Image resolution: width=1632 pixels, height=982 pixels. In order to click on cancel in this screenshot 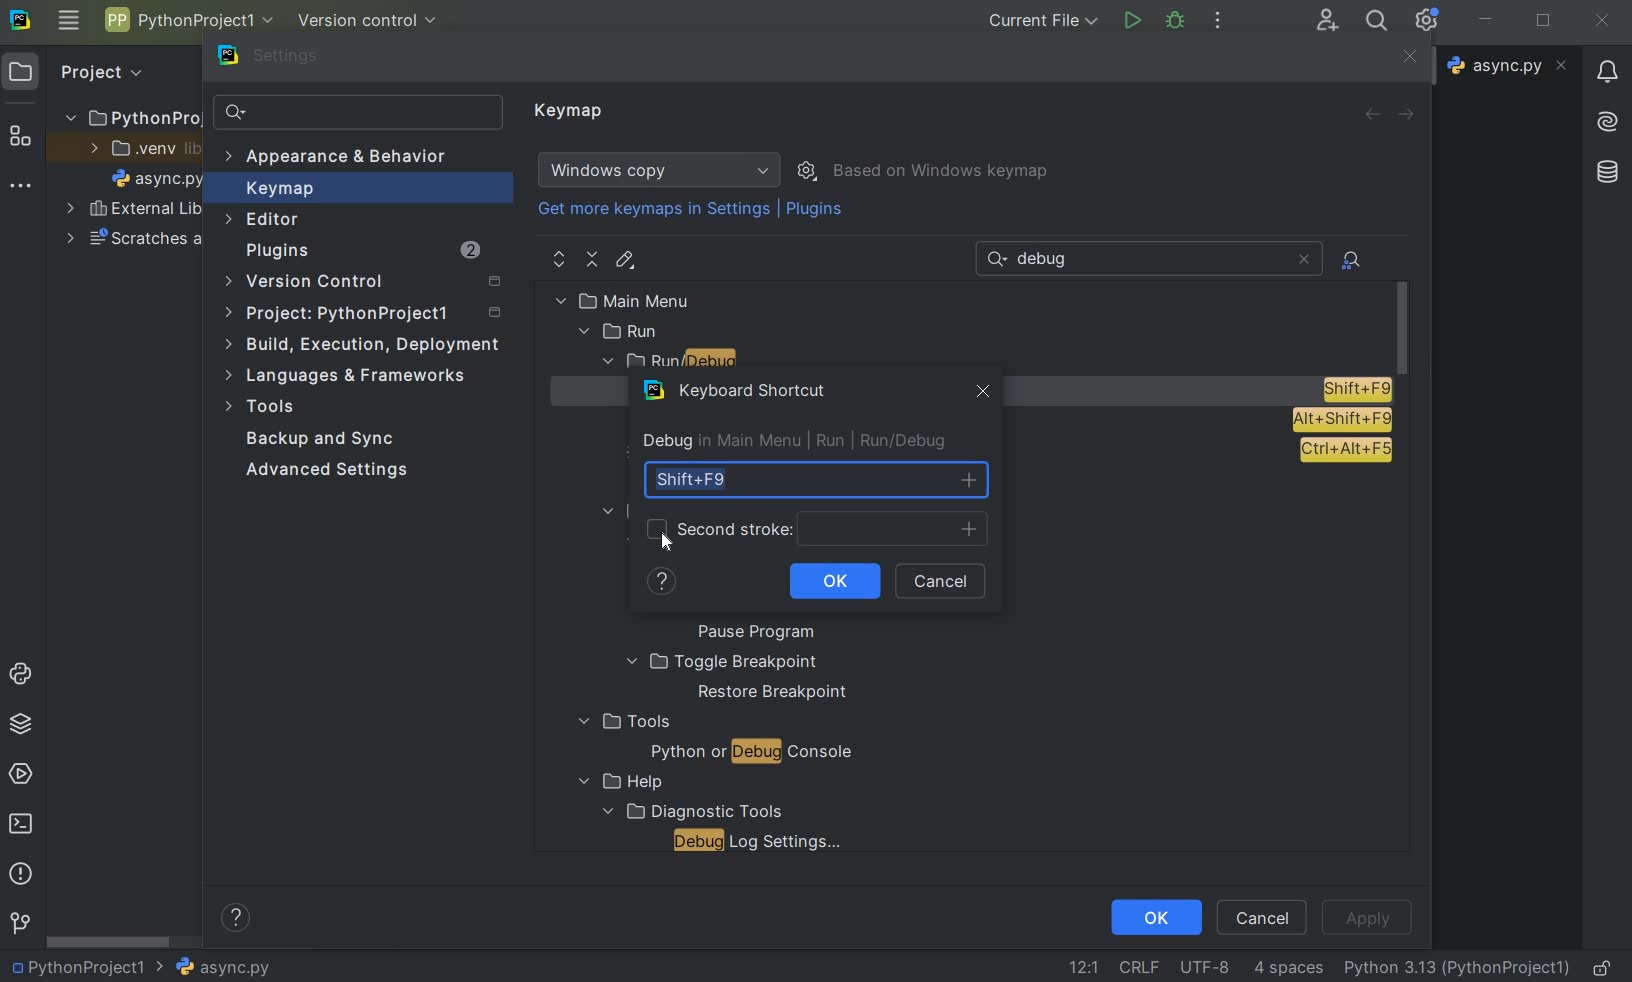, I will do `click(947, 582)`.